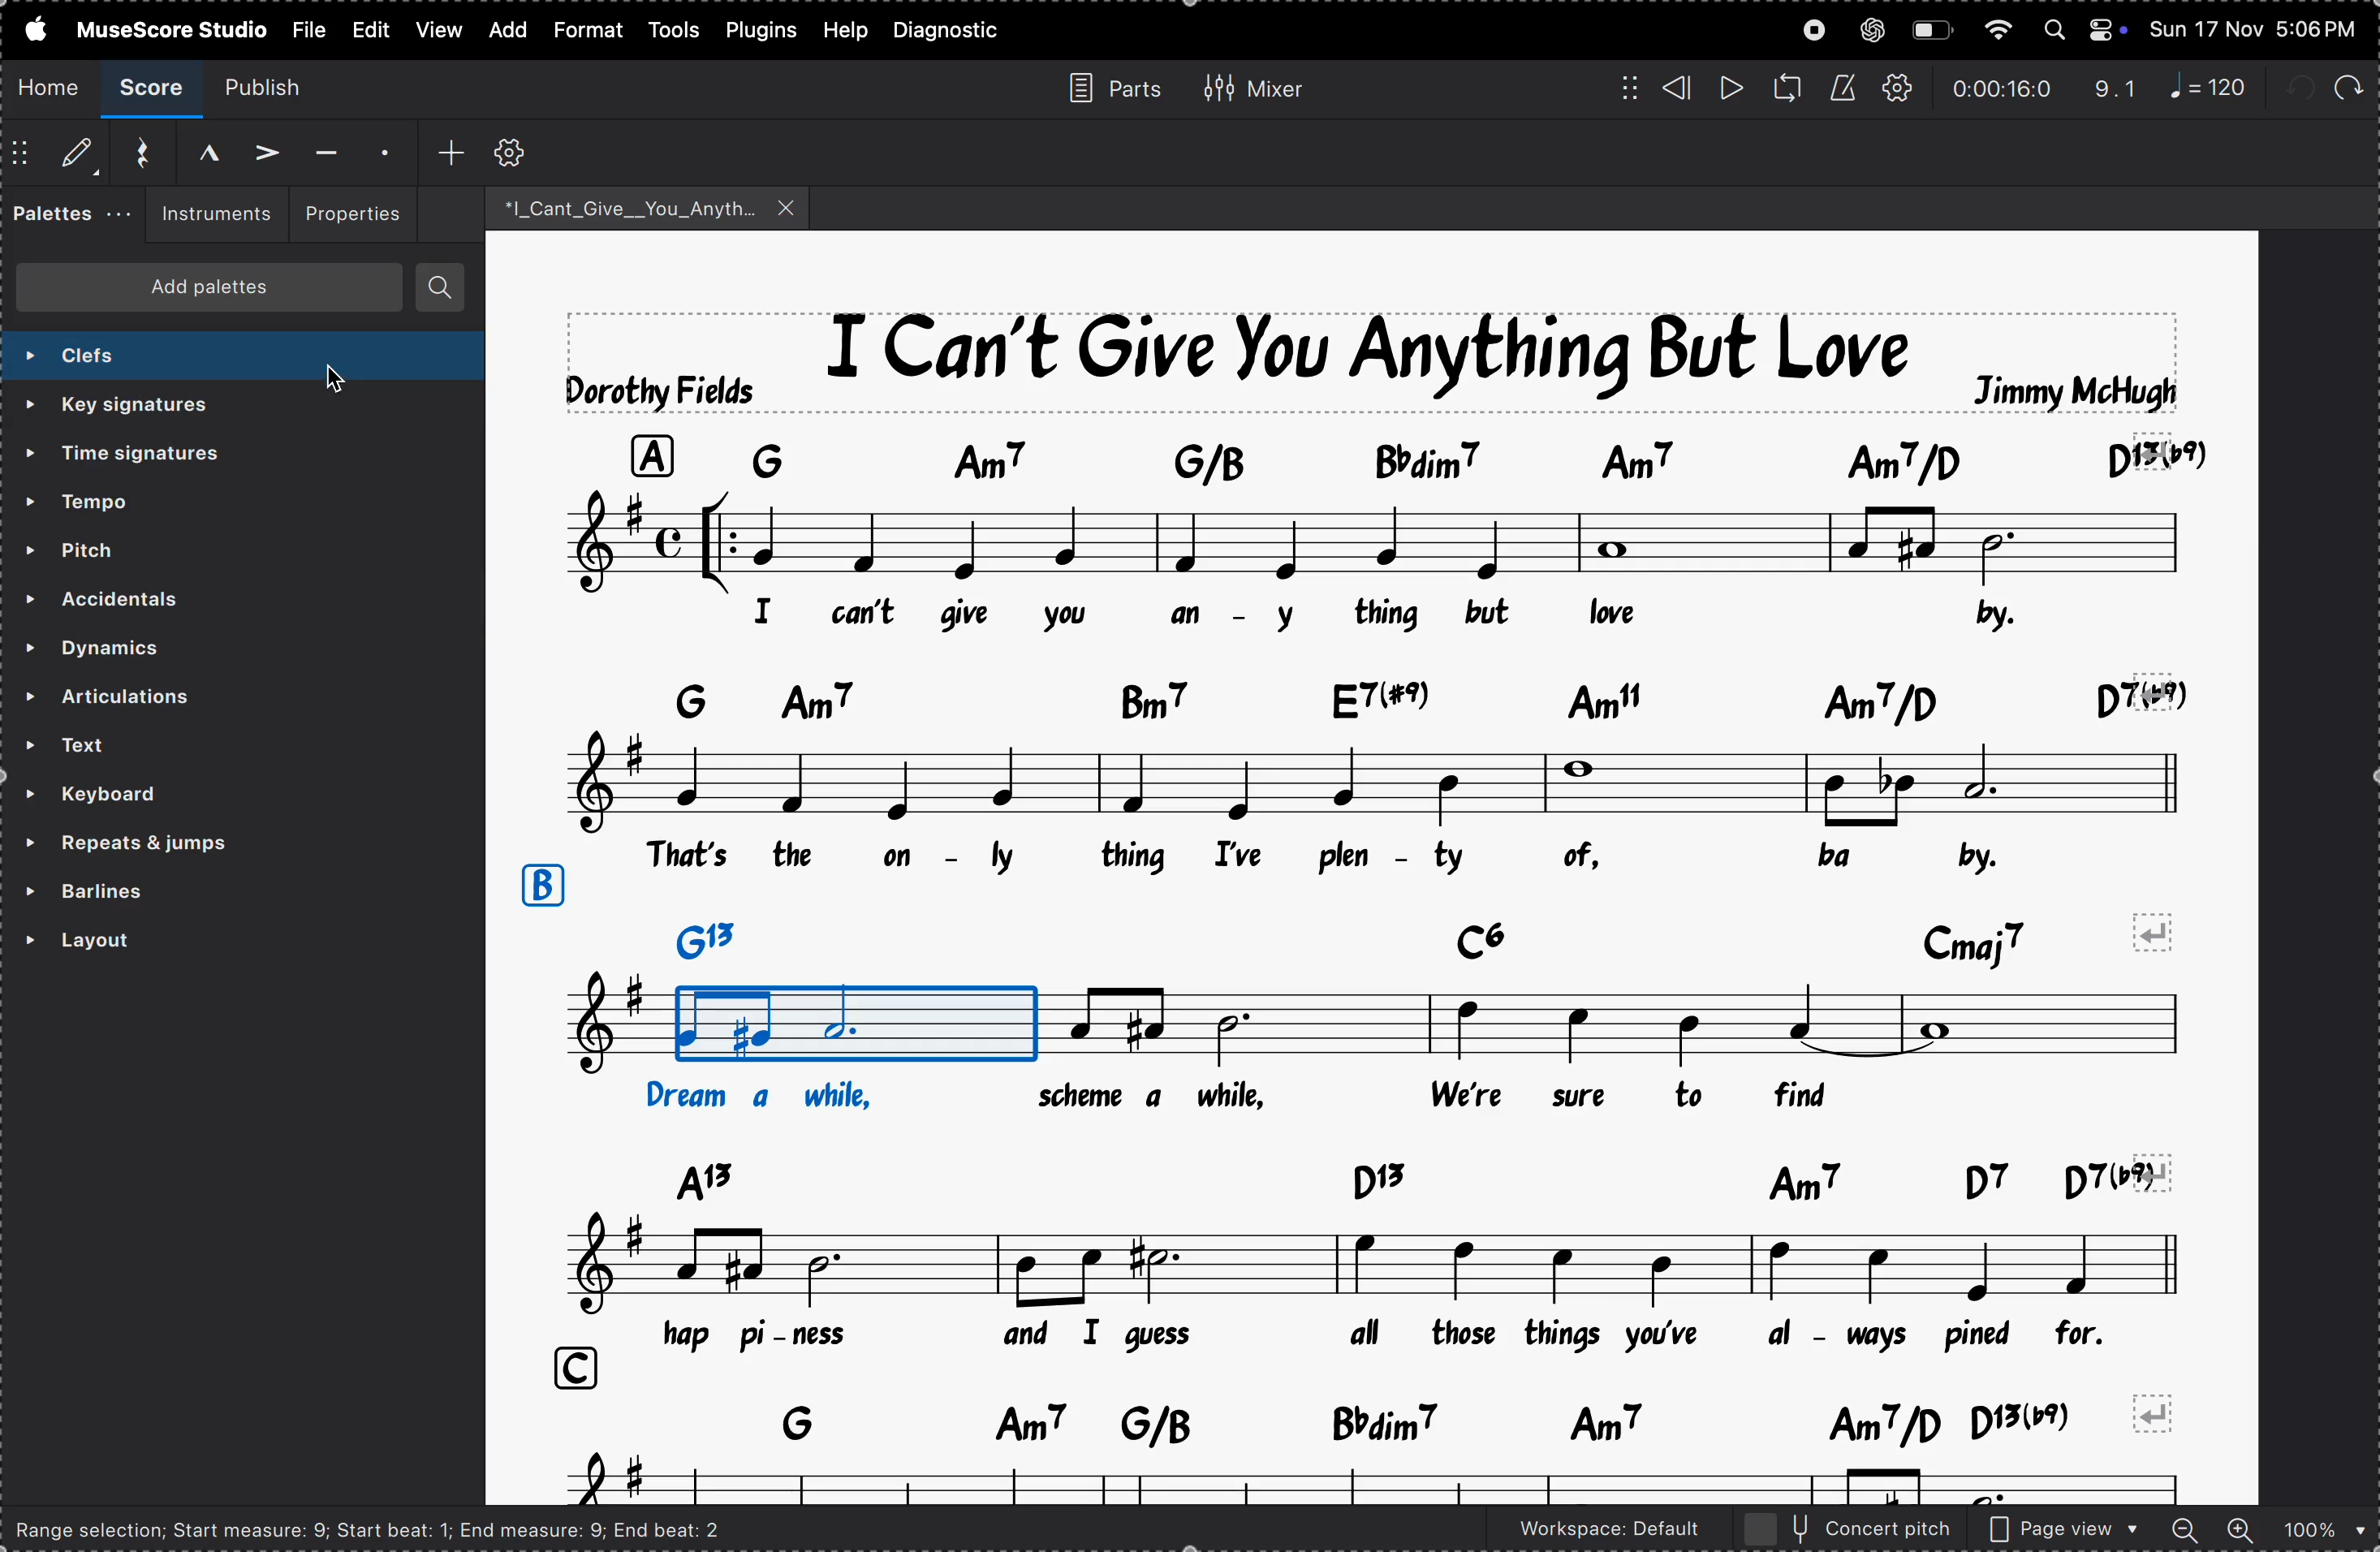 The height and width of the screenshot is (1552, 2380). Describe the element at coordinates (436, 29) in the screenshot. I see `view` at that location.